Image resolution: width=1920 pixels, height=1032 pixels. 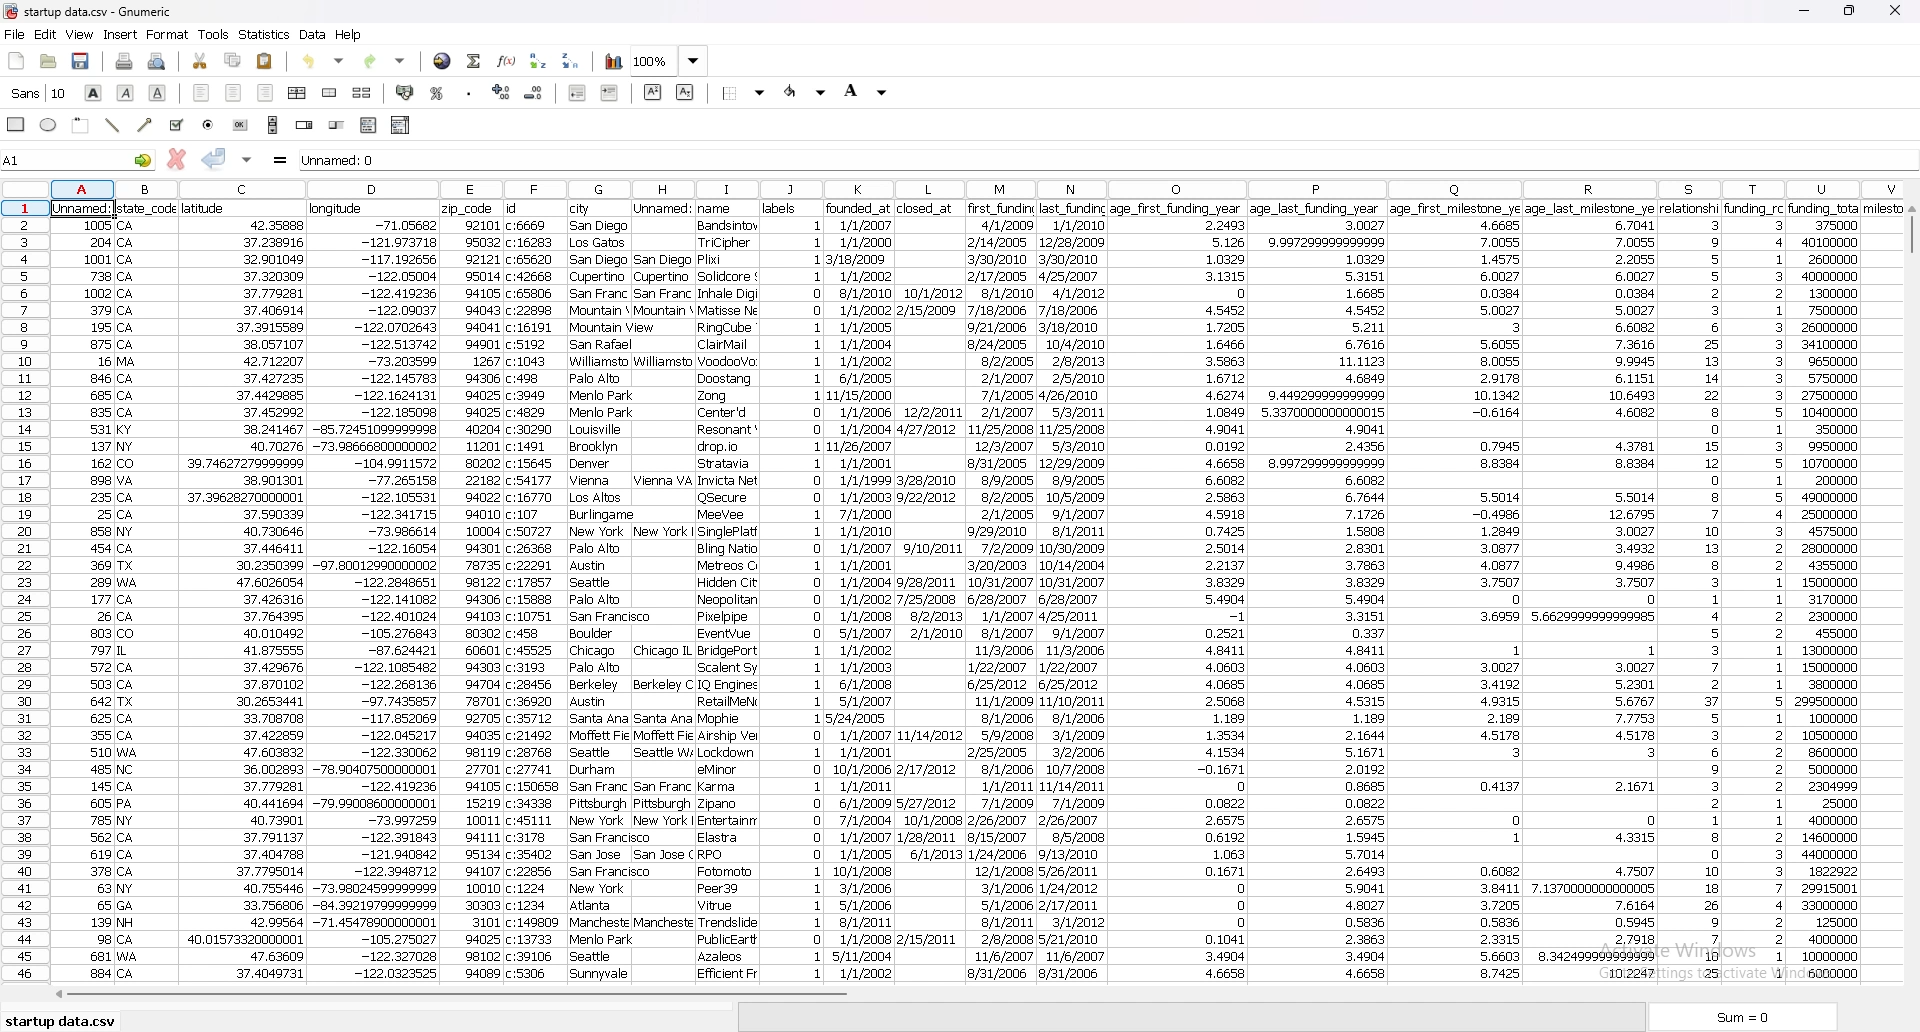 What do you see at coordinates (16, 59) in the screenshot?
I see `new` at bounding box center [16, 59].